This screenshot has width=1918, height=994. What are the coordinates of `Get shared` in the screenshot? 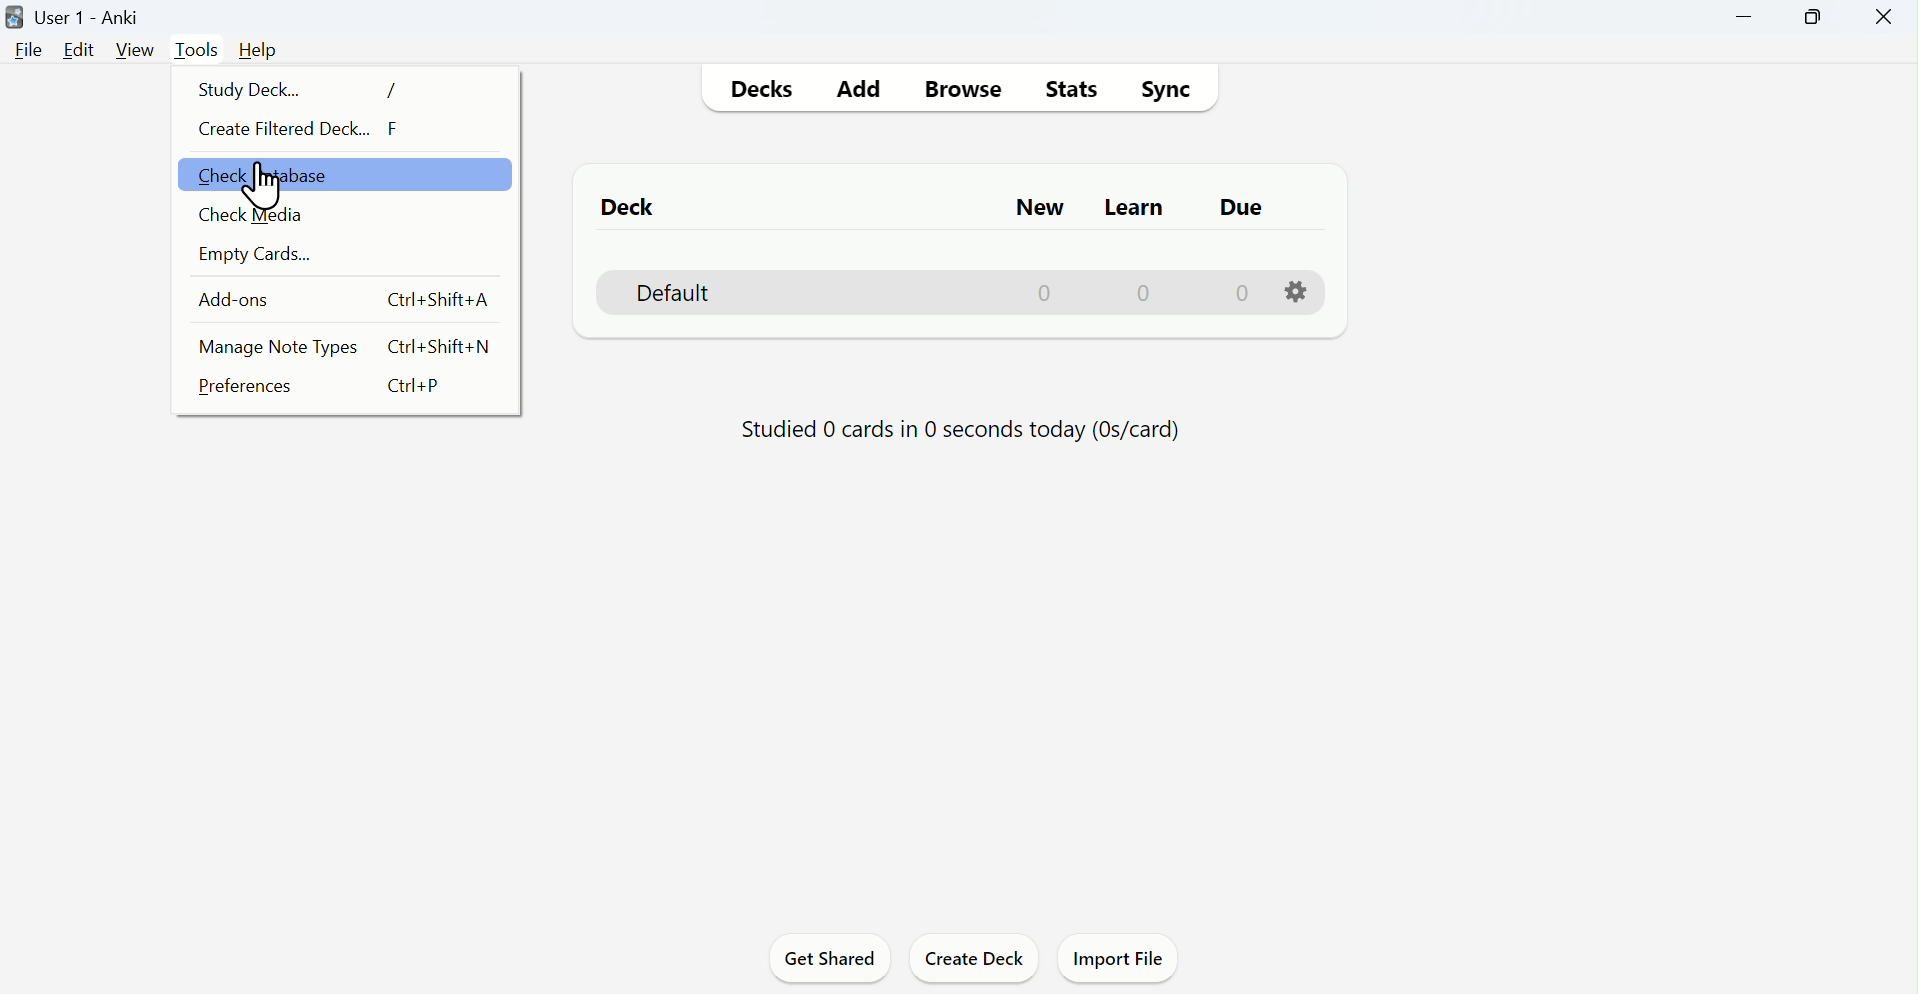 It's located at (826, 961).